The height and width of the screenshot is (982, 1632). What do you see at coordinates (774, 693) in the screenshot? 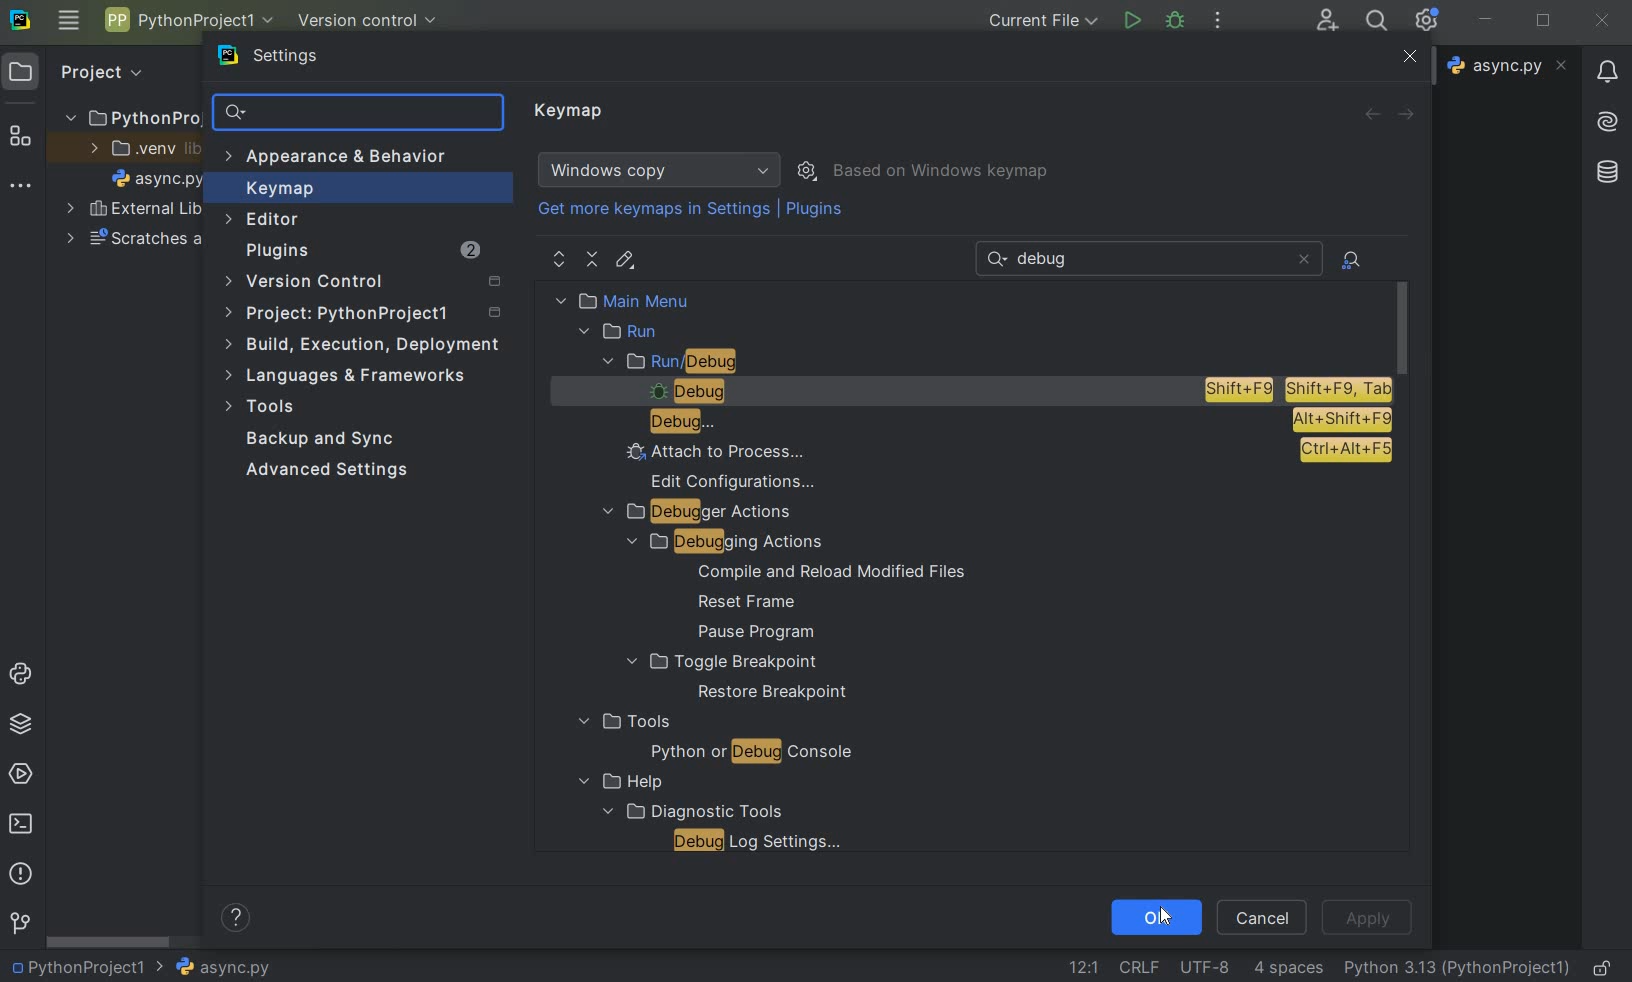
I see `restore breakpoint` at bounding box center [774, 693].